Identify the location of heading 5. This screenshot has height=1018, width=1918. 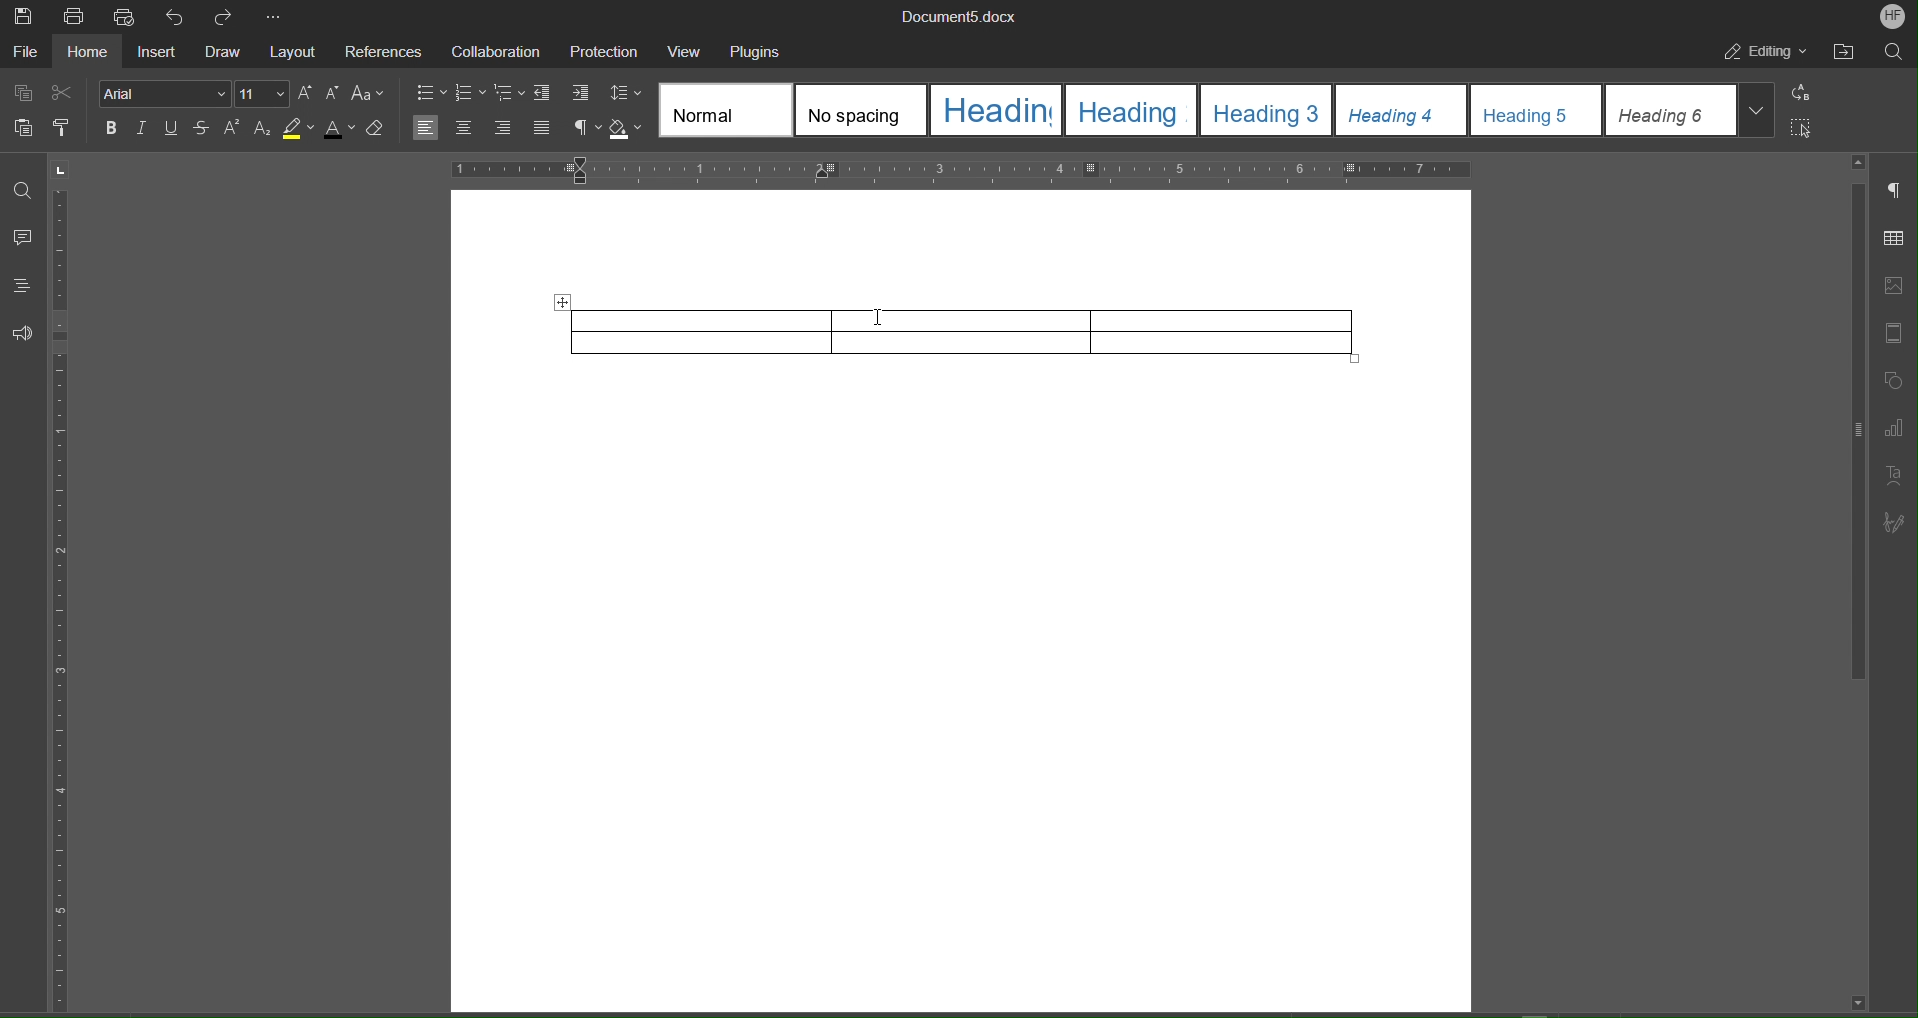
(1537, 110).